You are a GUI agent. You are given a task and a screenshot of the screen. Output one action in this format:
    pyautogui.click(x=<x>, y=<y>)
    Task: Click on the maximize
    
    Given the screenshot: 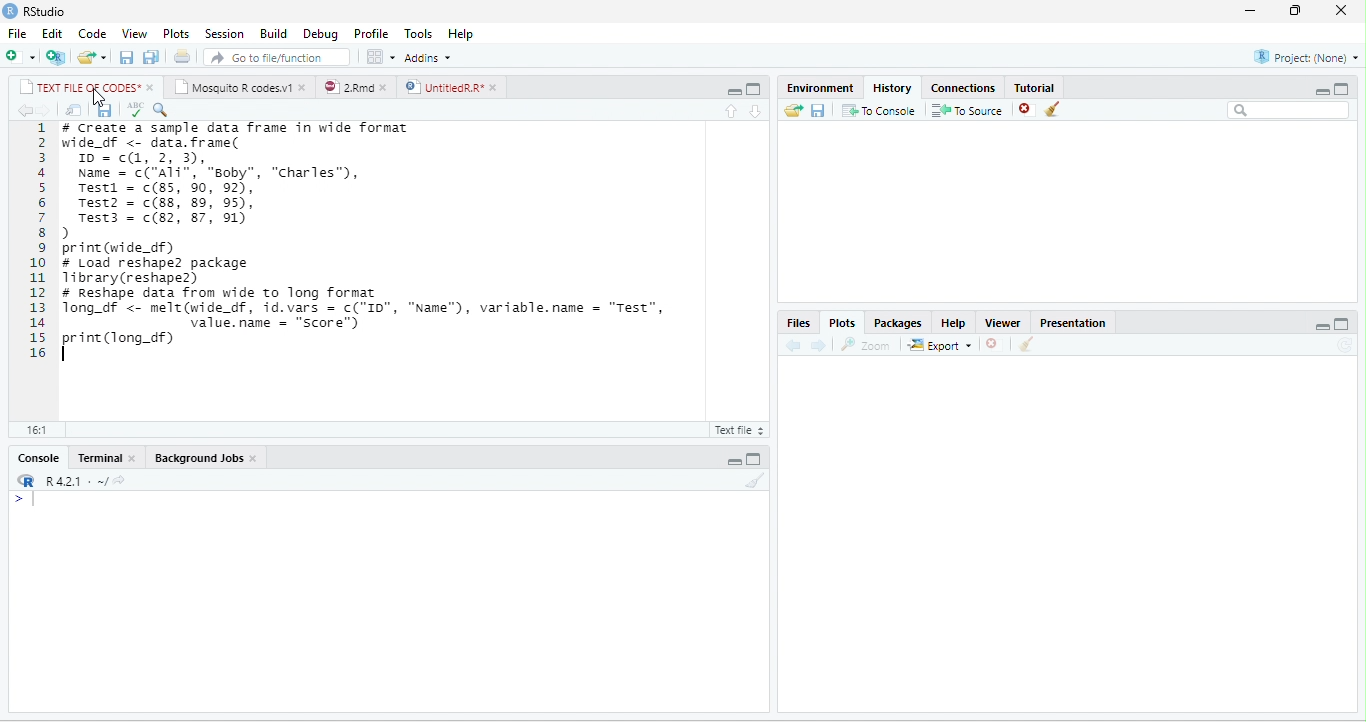 What is the action you would take?
    pyautogui.click(x=1342, y=89)
    